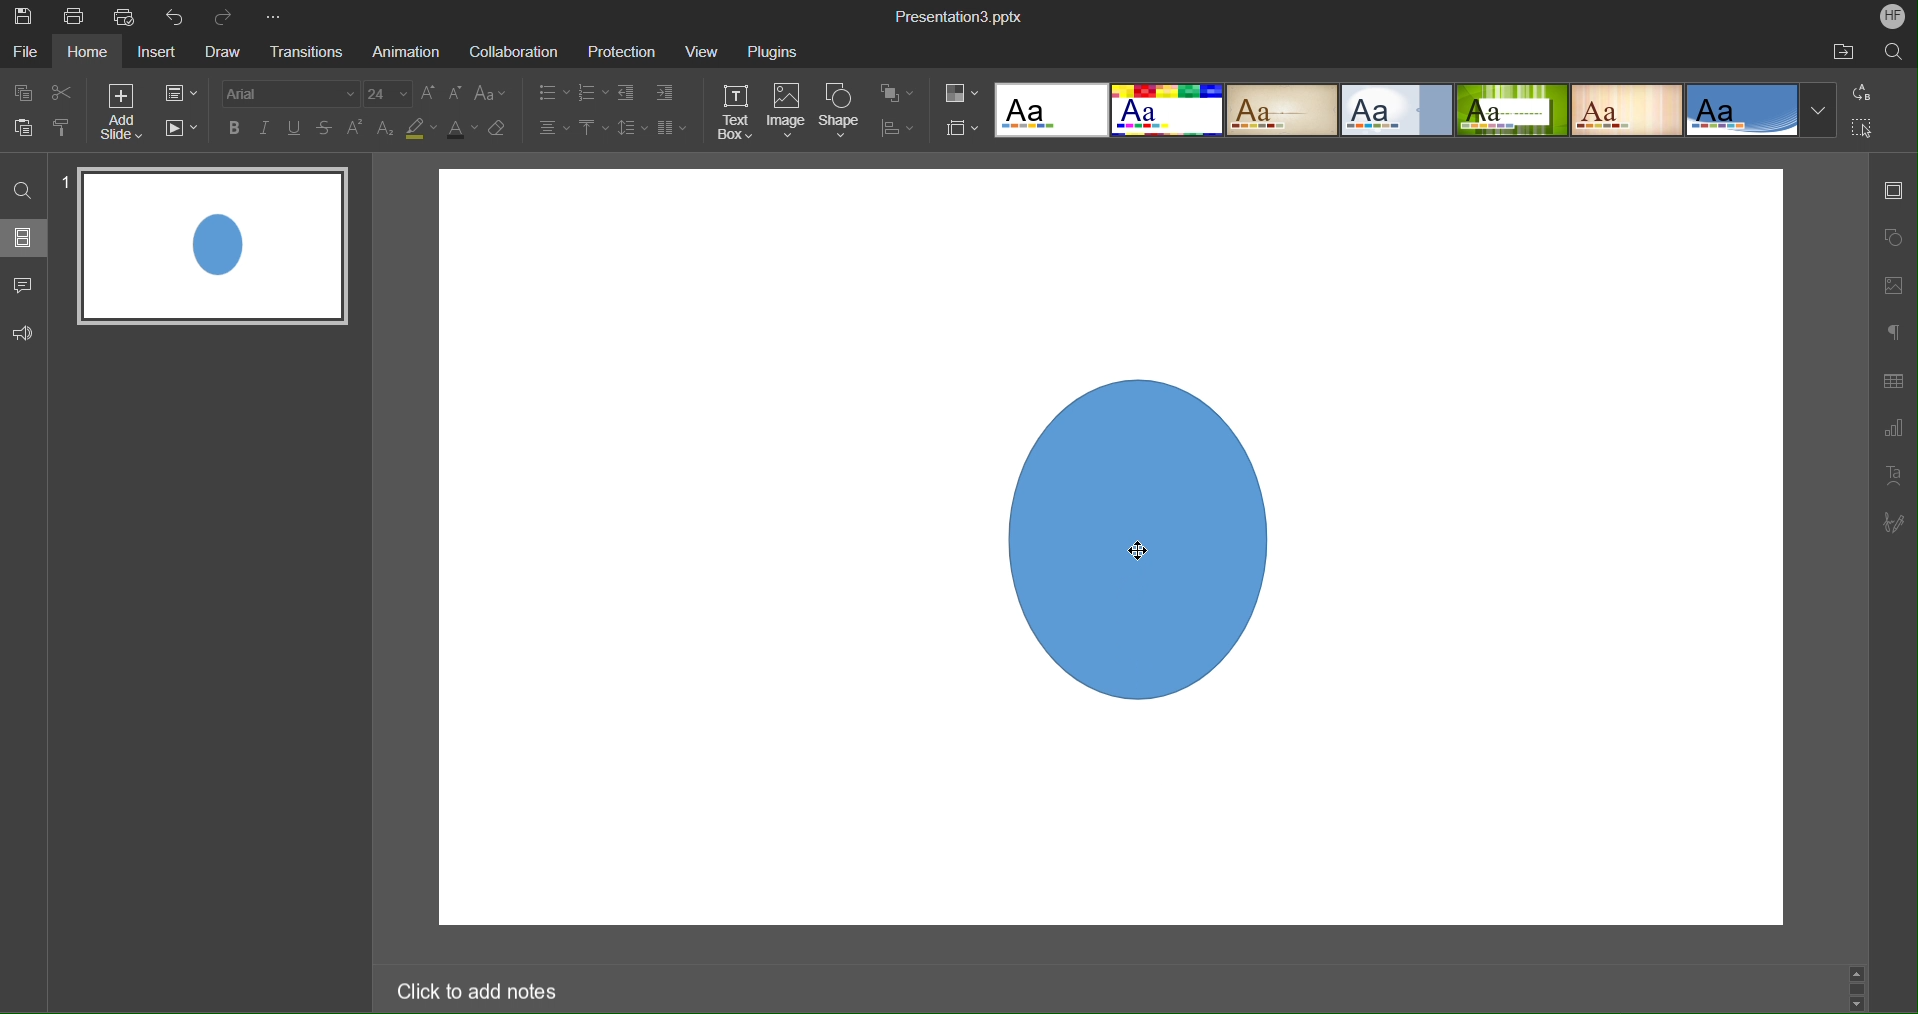 The image size is (1918, 1014). What do you see at coordinates (404, 52) in the screenshot?
I see `Animation` at bounding box center [404, 52].